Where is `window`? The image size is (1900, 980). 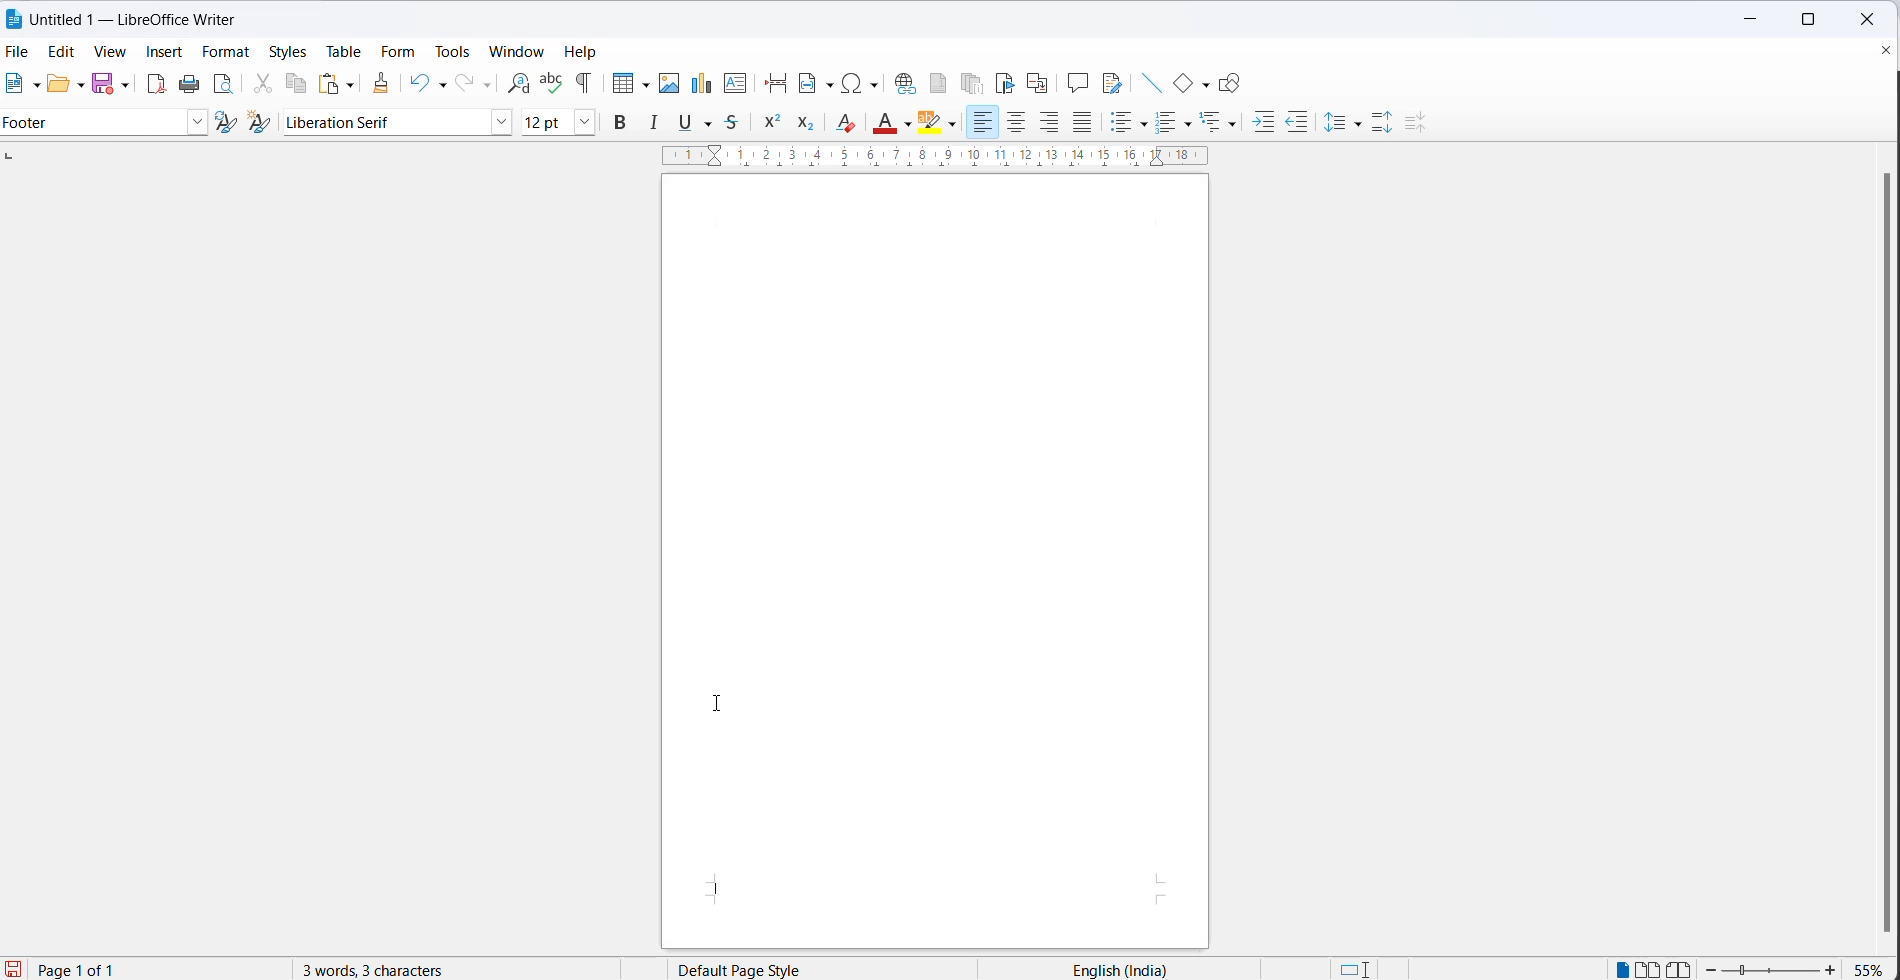 window is located at coordinates (517, 52).